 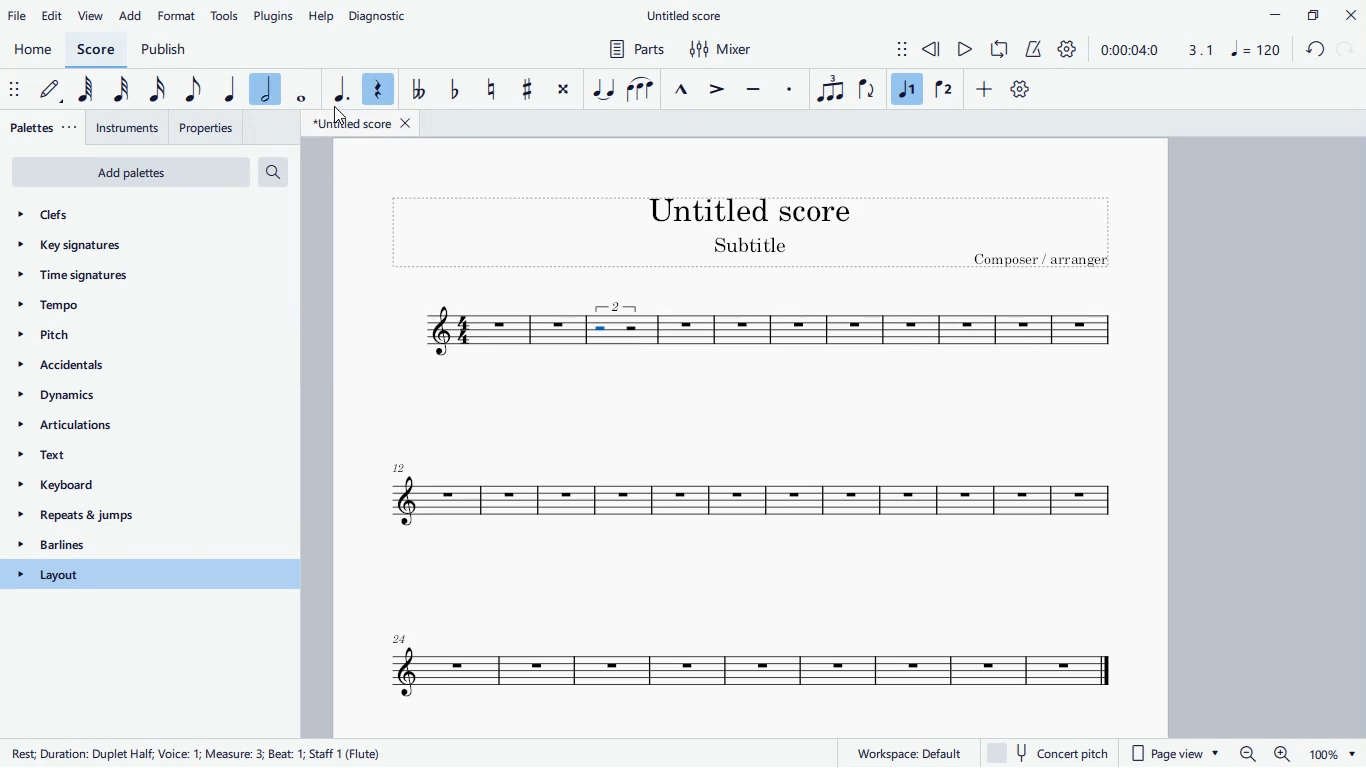 What do you see at coordinates (127, 89) in the screenshot?
I see `32nd note` at bounding box center [127, 89].